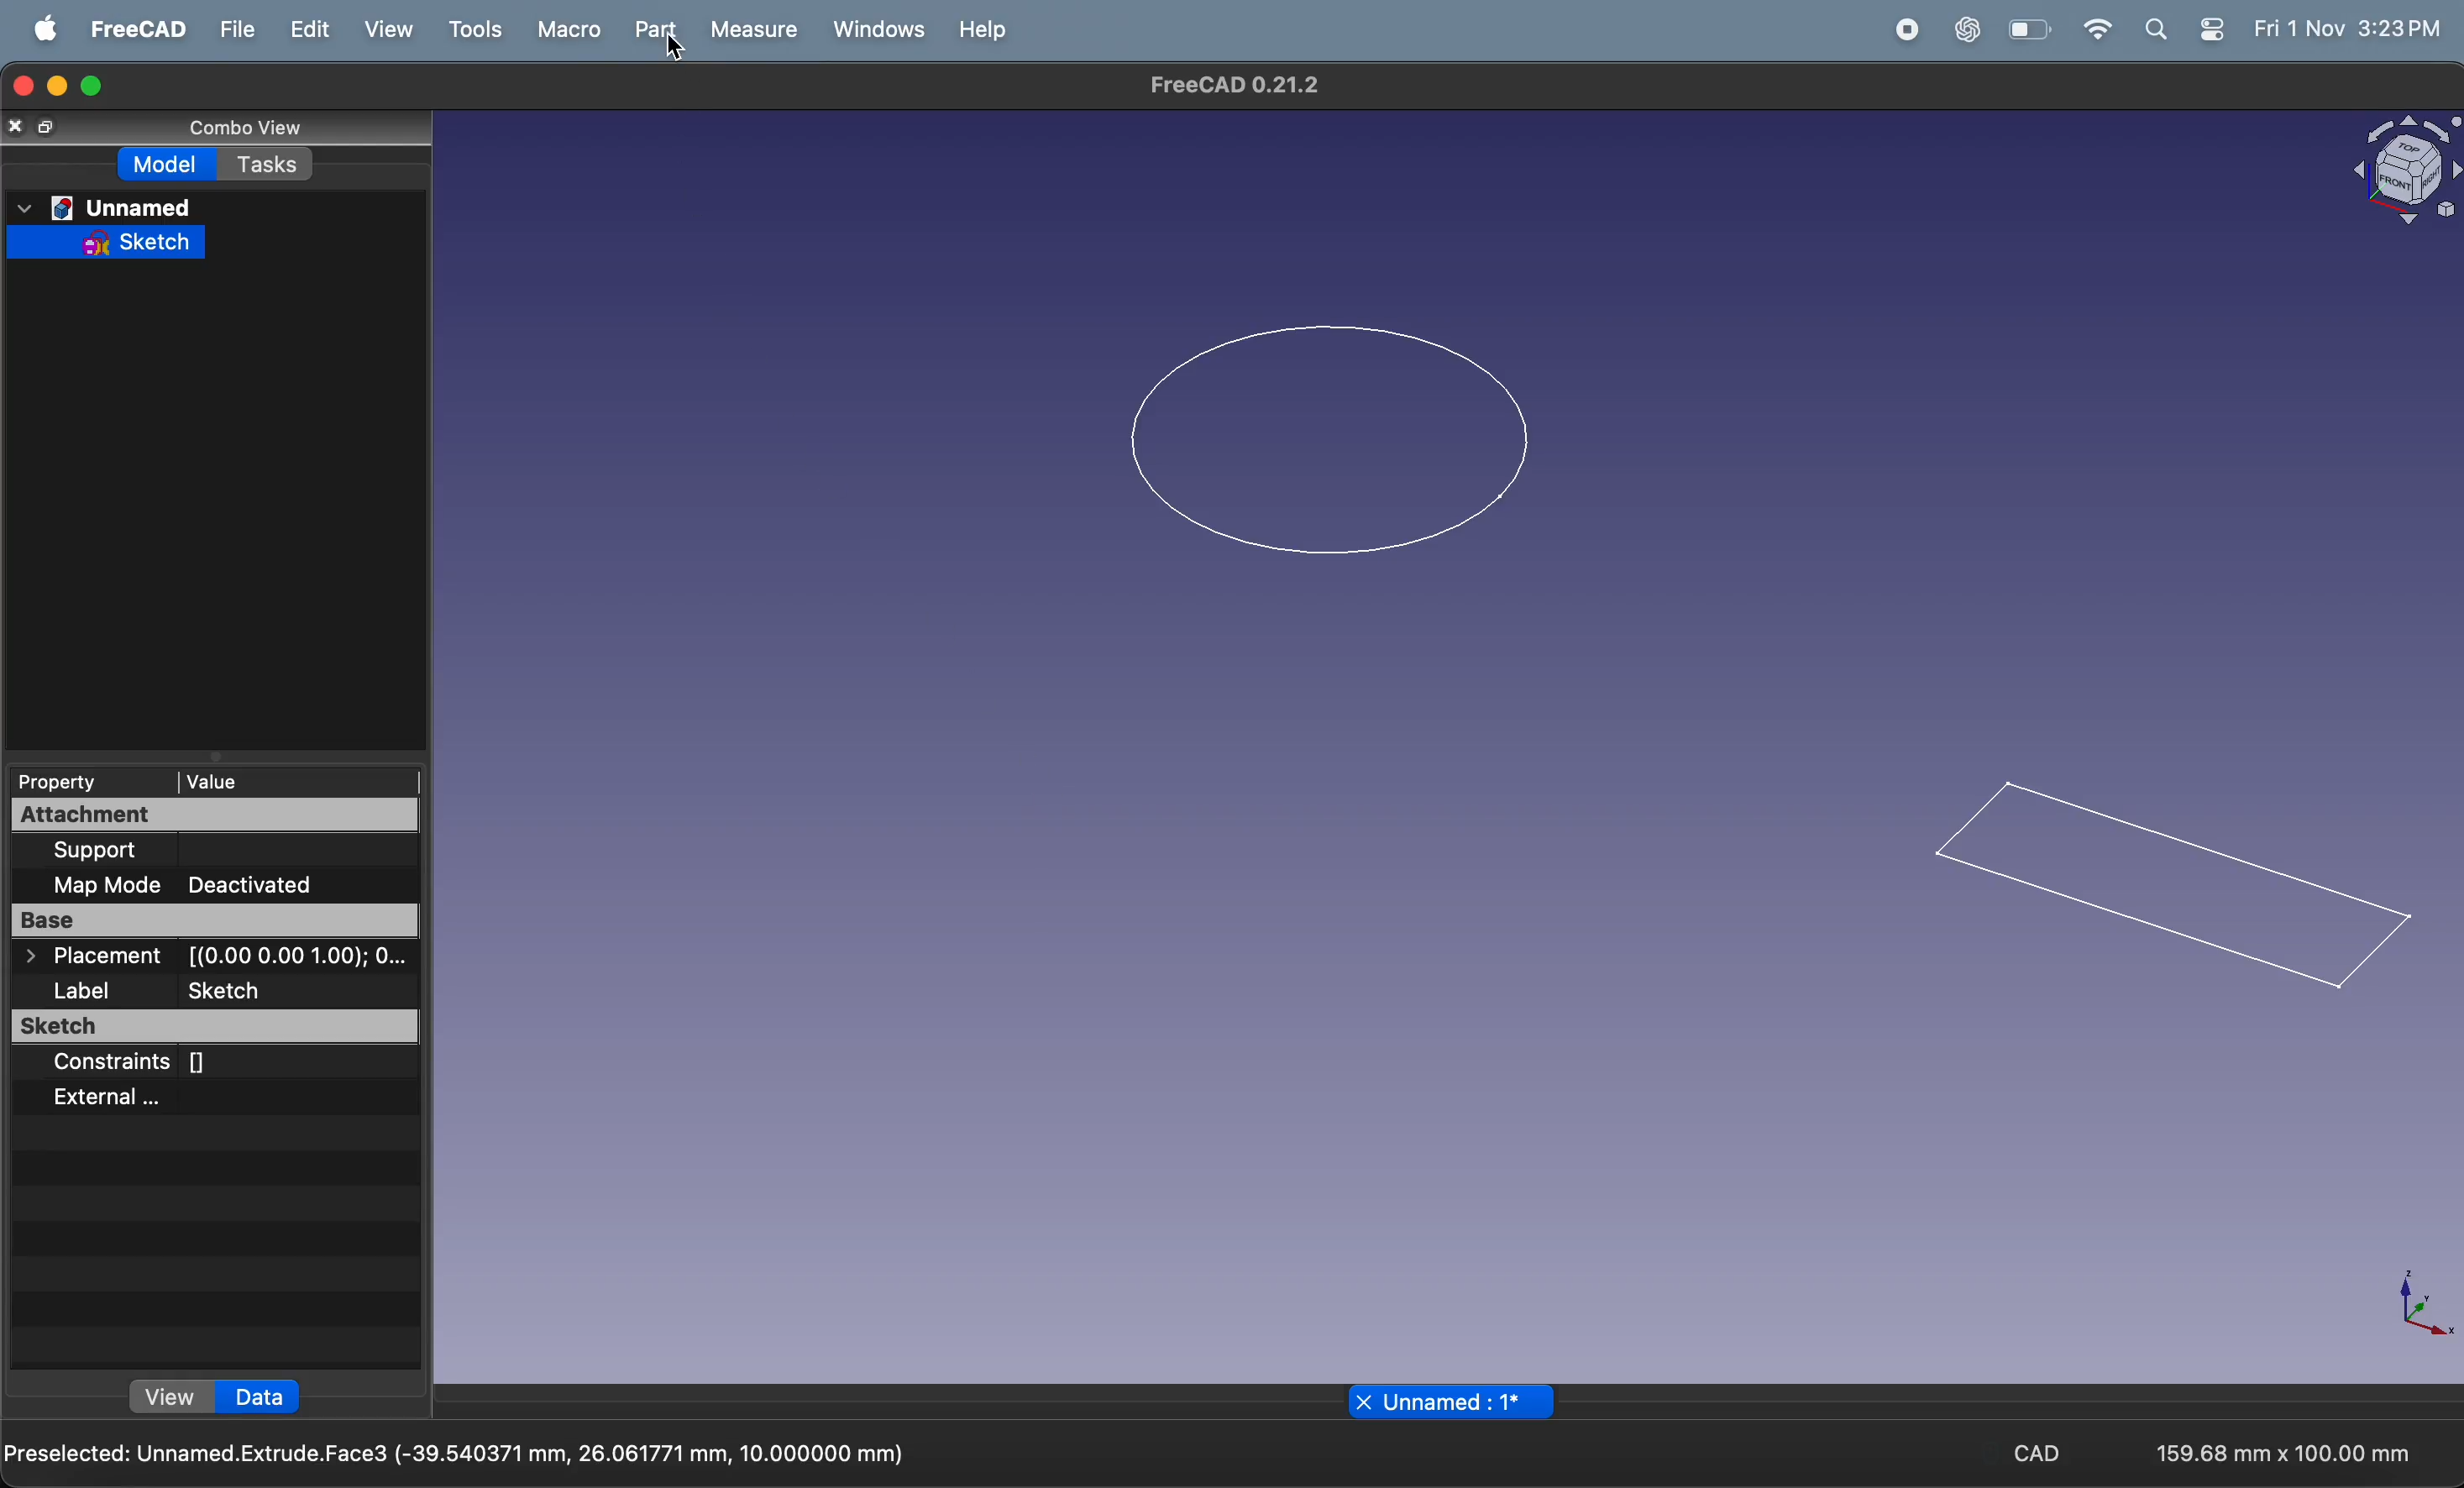 This screenshot has width=2464, height=1488. I want to click on Marco, so click(566, 28).